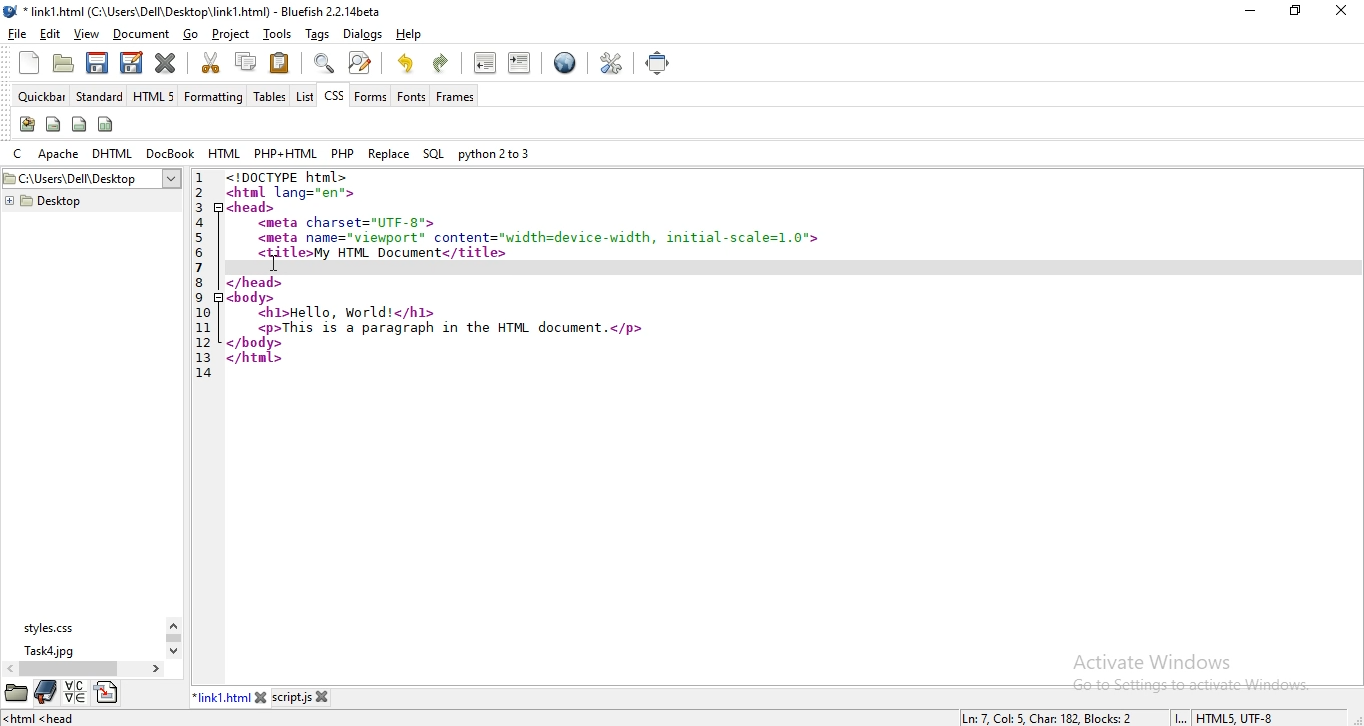  I want to click on help, so click(414, 37).